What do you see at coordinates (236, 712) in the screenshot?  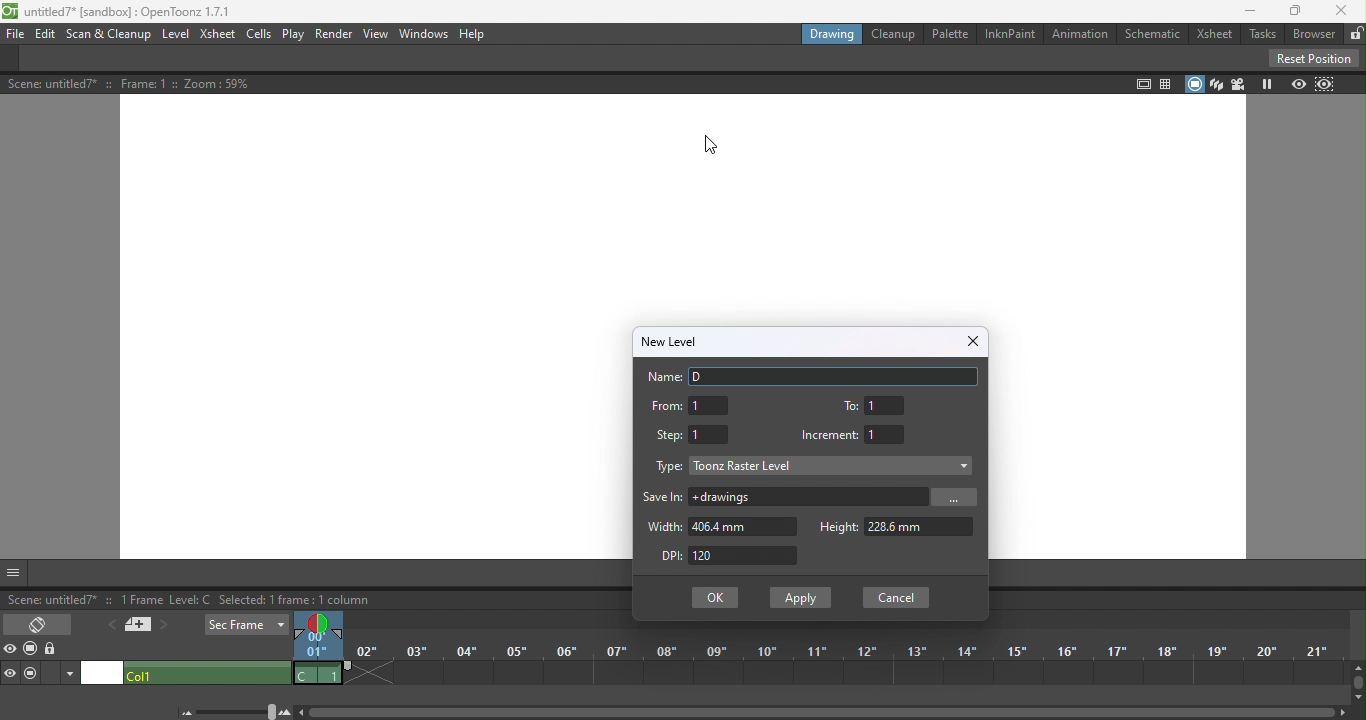 I see `Zoom in/out of timeline` at bounding box center [236, 712].